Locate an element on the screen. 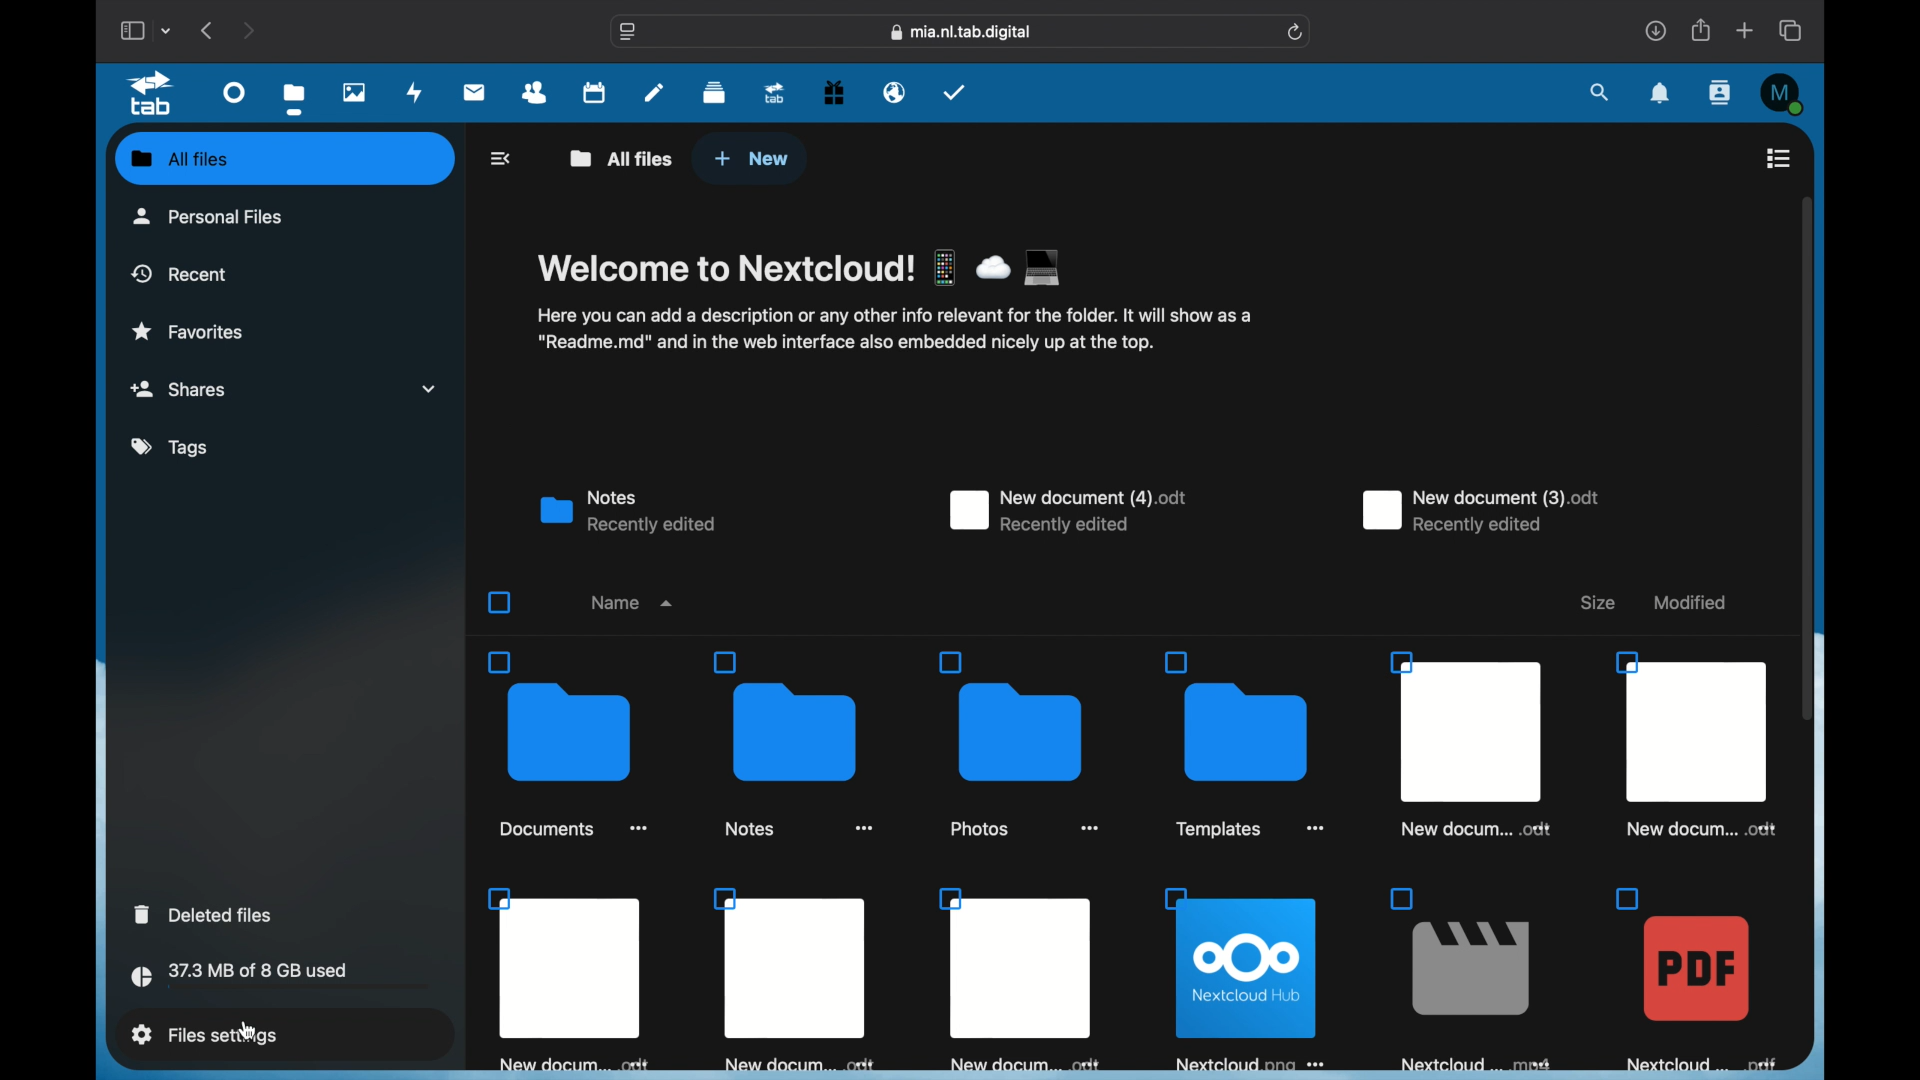 The width and height of the screenshot is (1920, 1080). recent is located at coordinates (179, 273).